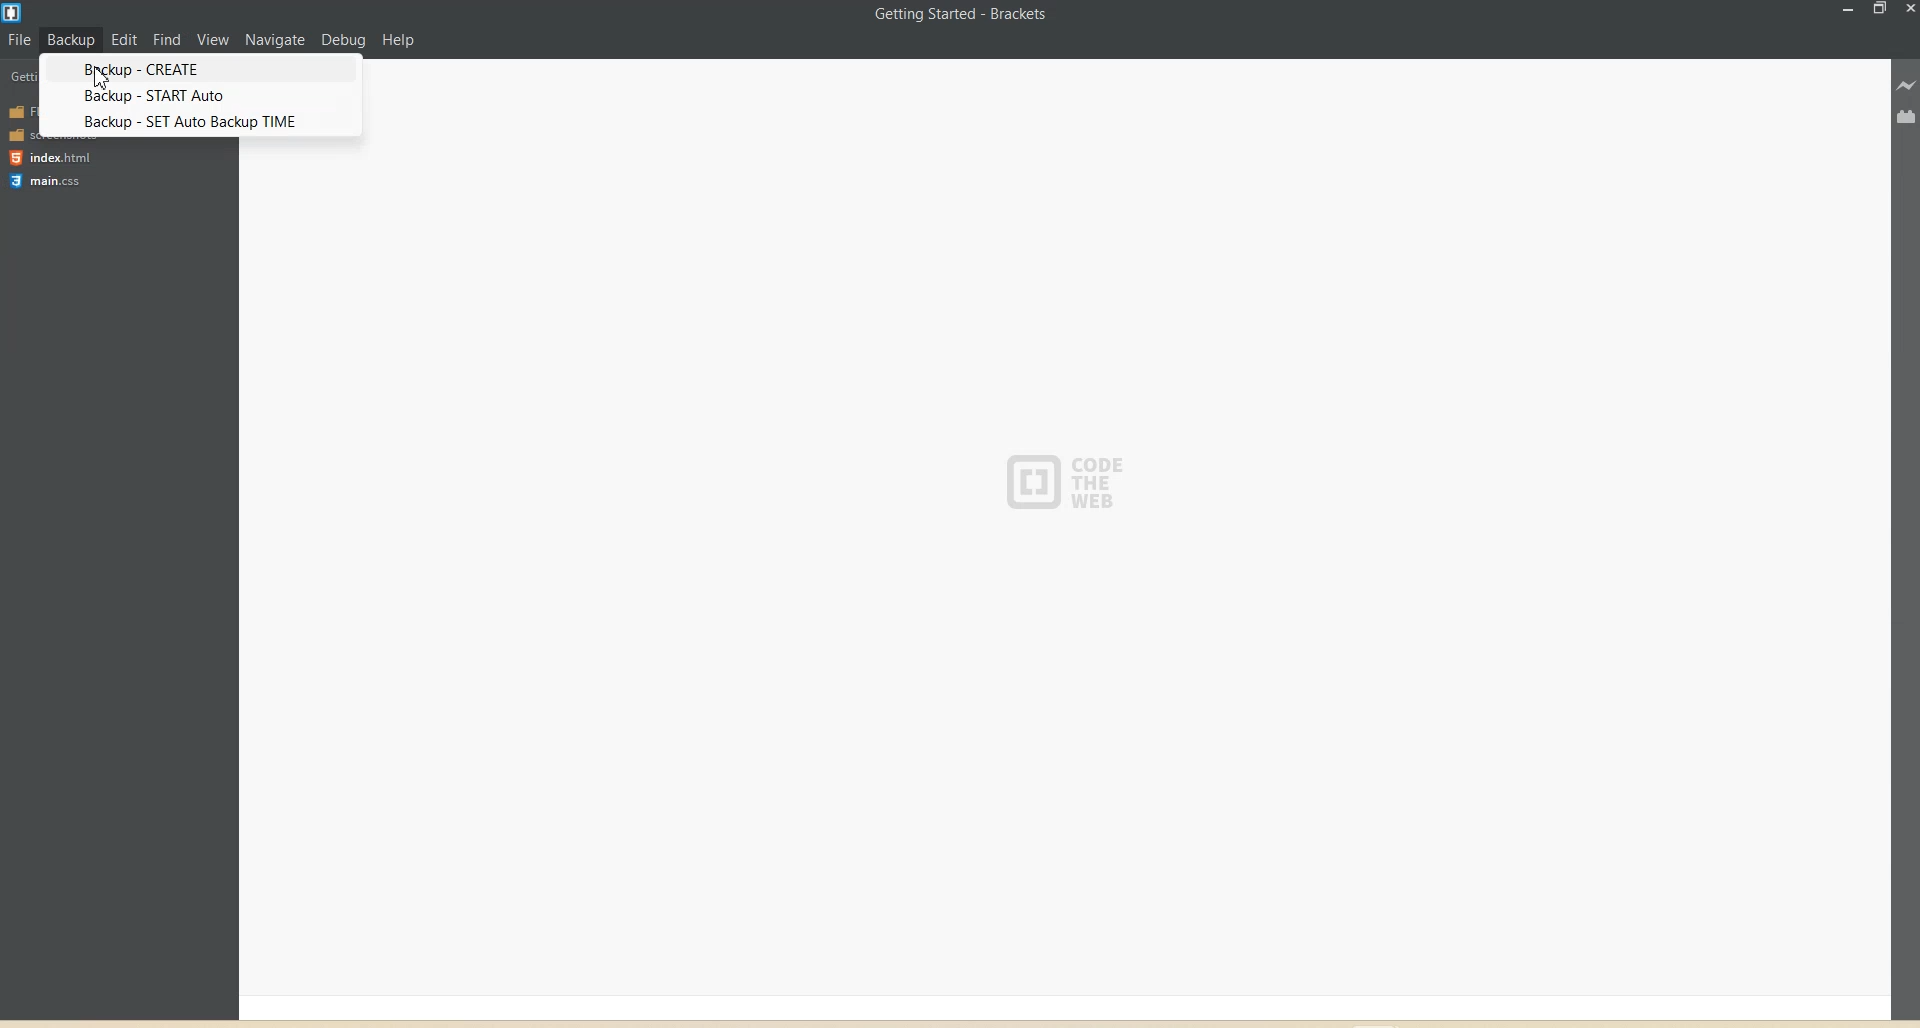 This screenshot has height=1028, width=1920. What do you see at coordinates (103, 82) in the screenshot?
I see `Cursor` at bounding box center [103, 82].